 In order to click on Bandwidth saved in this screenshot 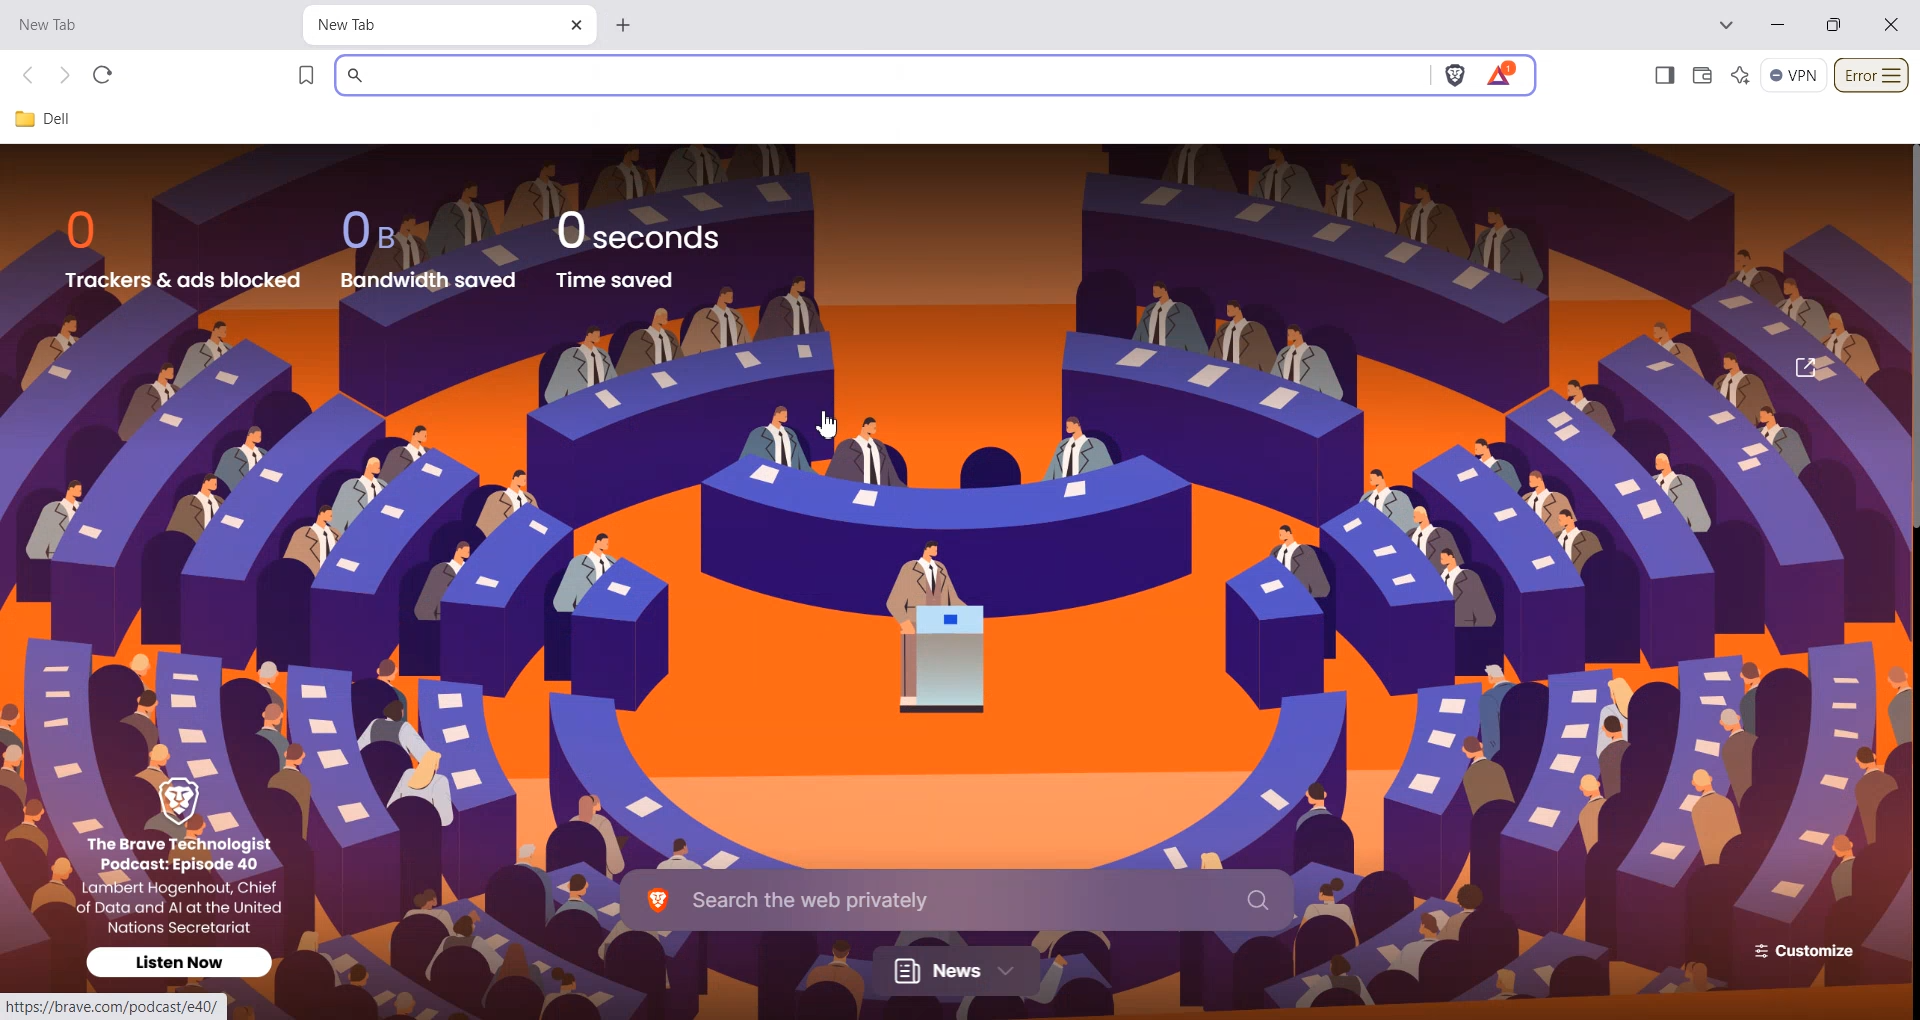, I will do `click(431, 280)`.